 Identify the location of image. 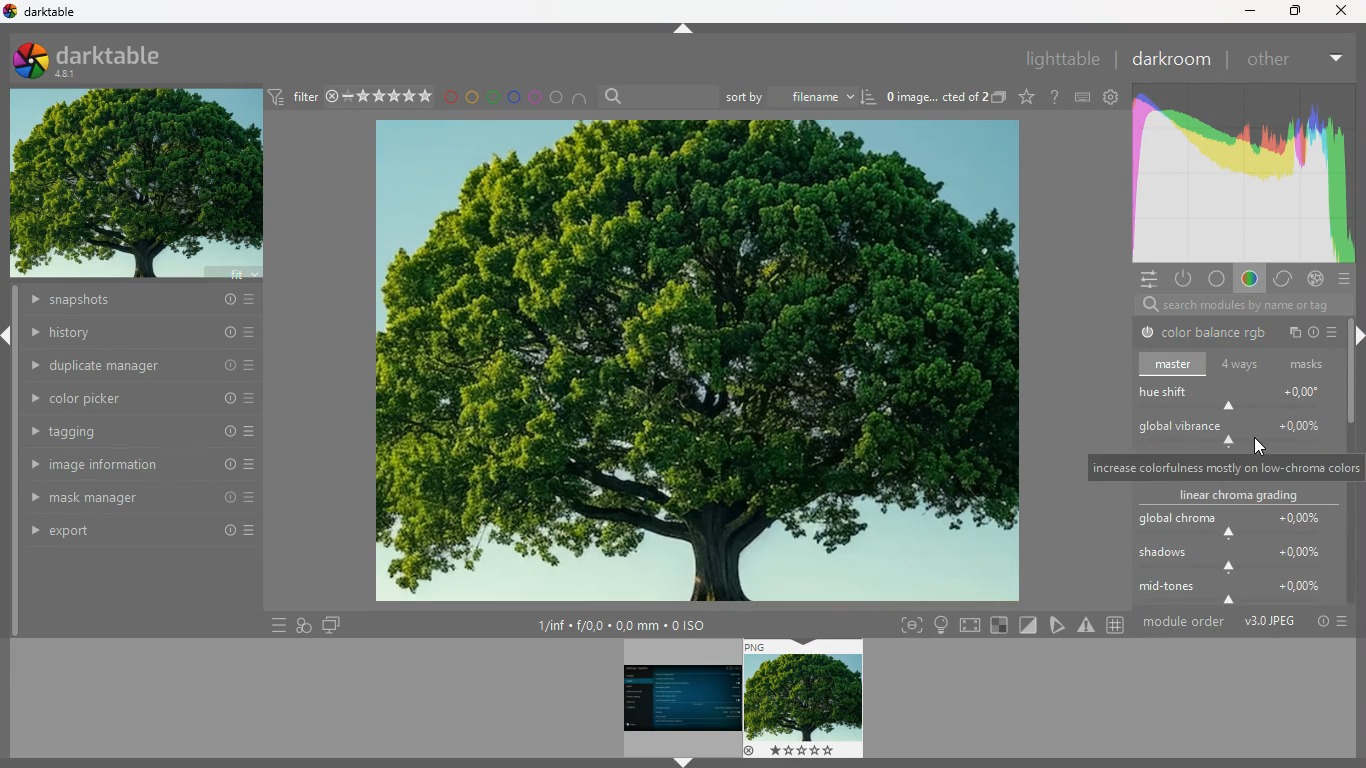
(137, 186).